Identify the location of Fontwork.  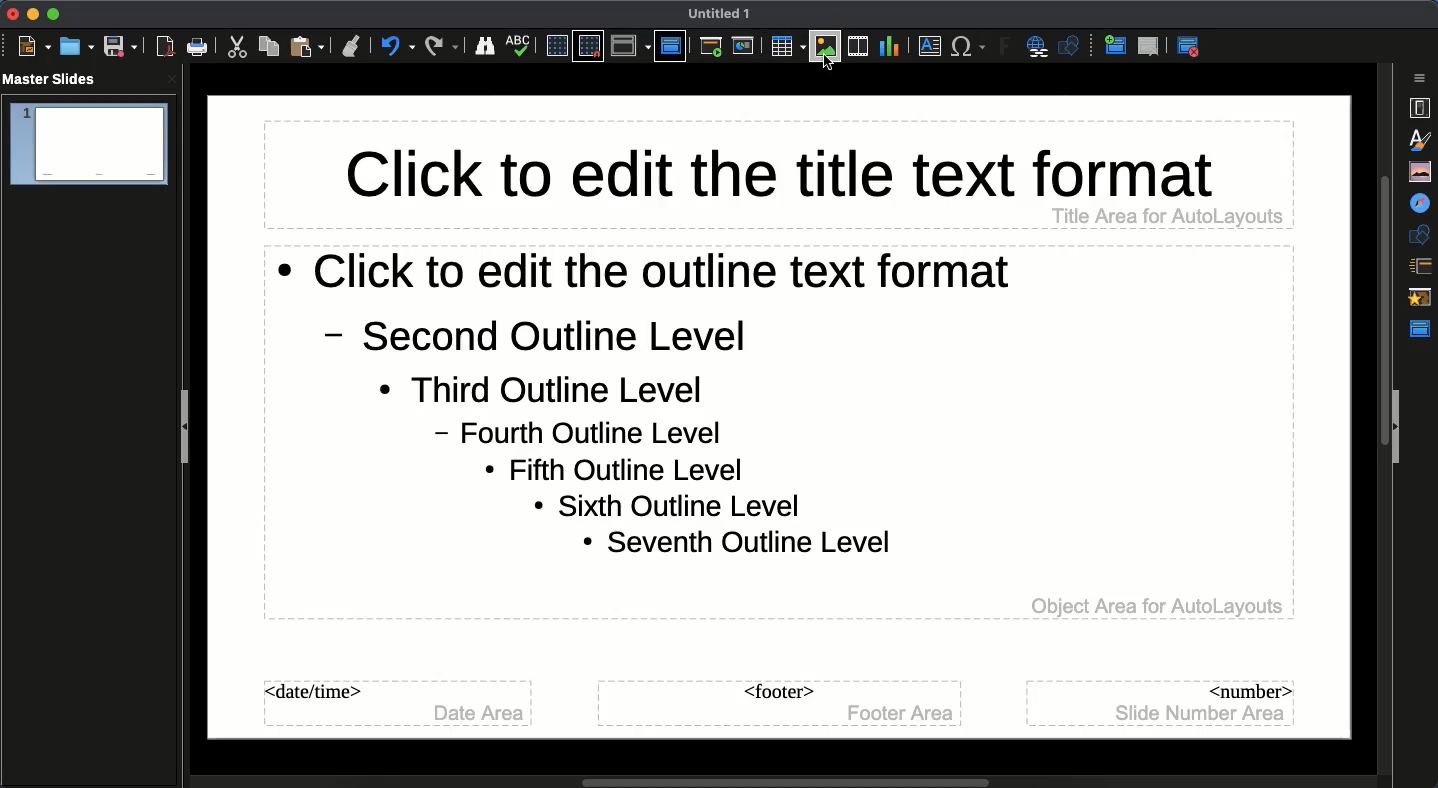
(1006, 49).